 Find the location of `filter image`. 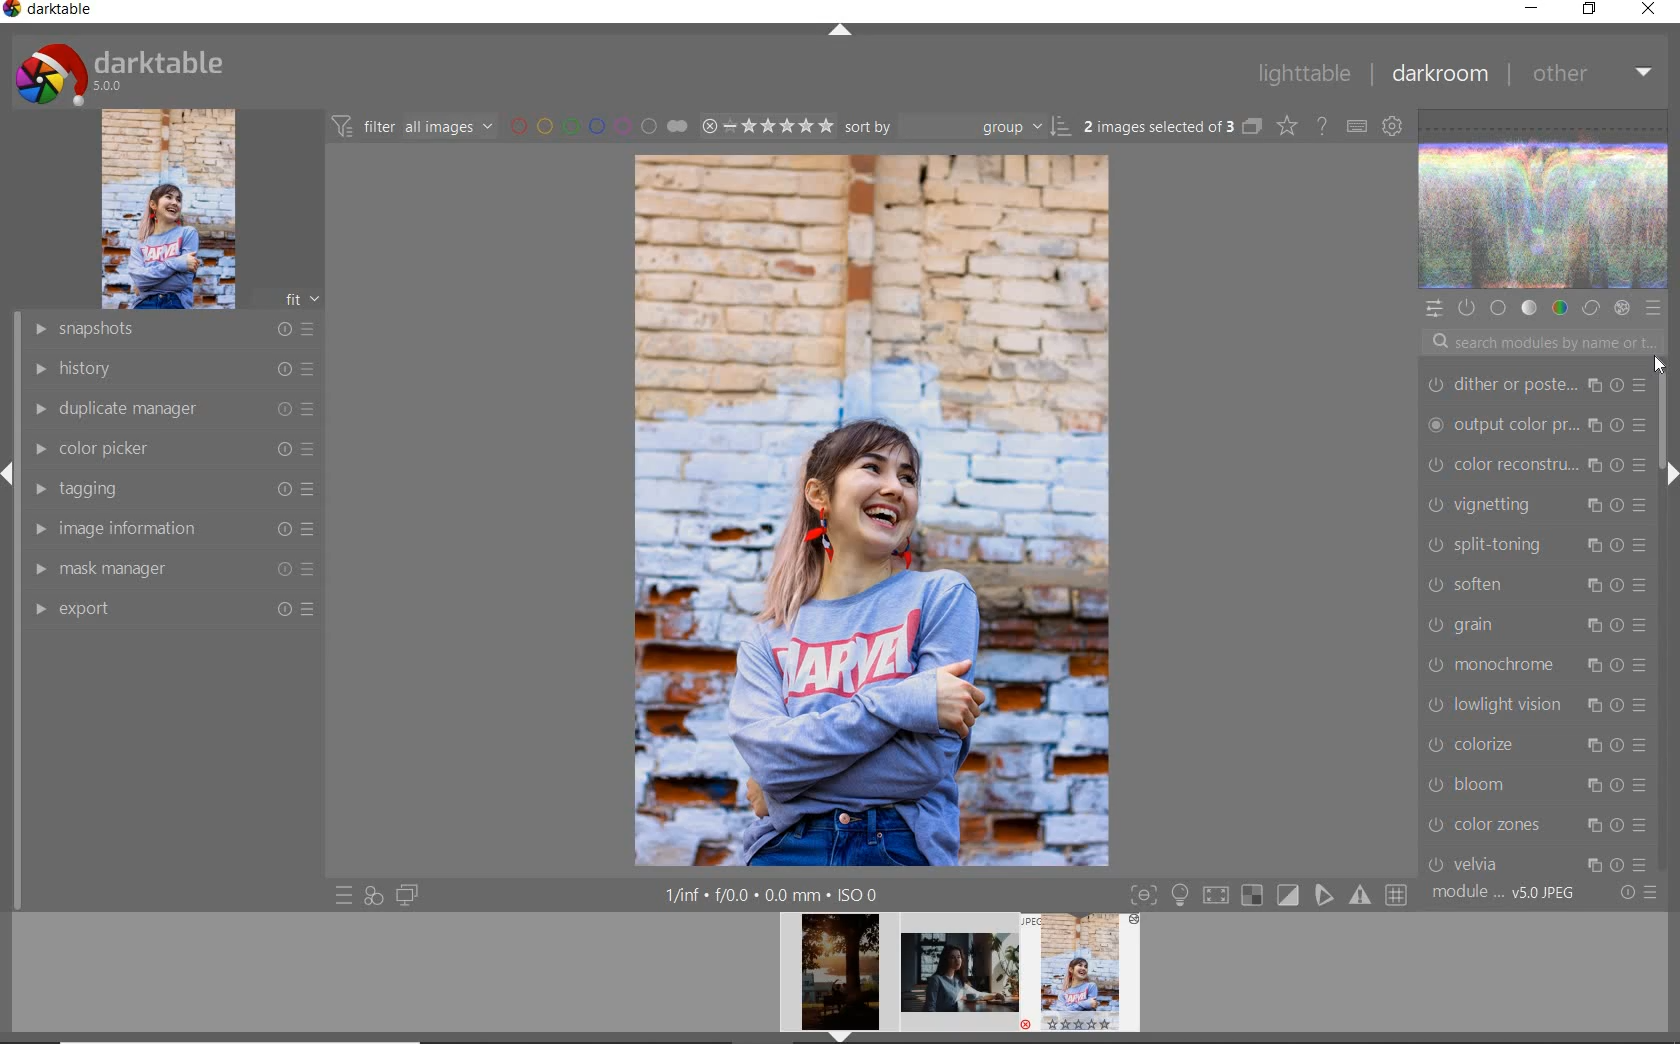

filter image is located at coordinates (412, 125).